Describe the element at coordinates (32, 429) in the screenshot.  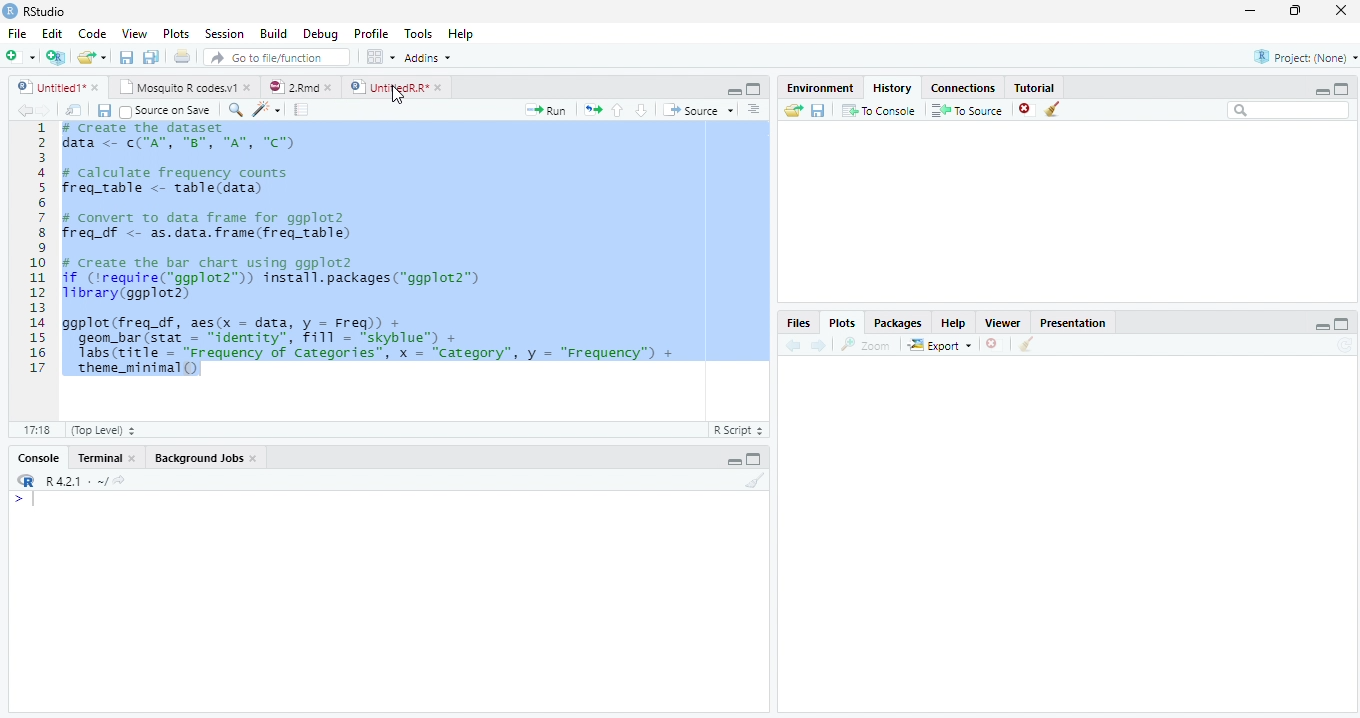
I see `1.1` at that location.